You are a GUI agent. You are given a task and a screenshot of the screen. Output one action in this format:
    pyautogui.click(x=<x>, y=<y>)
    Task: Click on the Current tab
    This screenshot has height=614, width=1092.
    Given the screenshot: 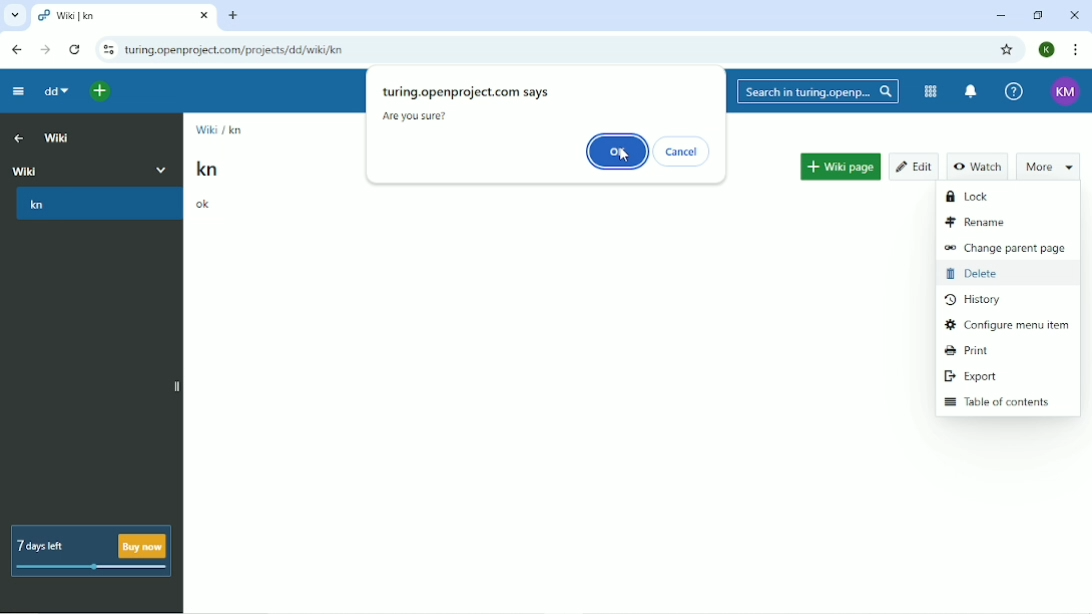 What is the action you would take?
    pyautogui.click(x=124, y=18)
    